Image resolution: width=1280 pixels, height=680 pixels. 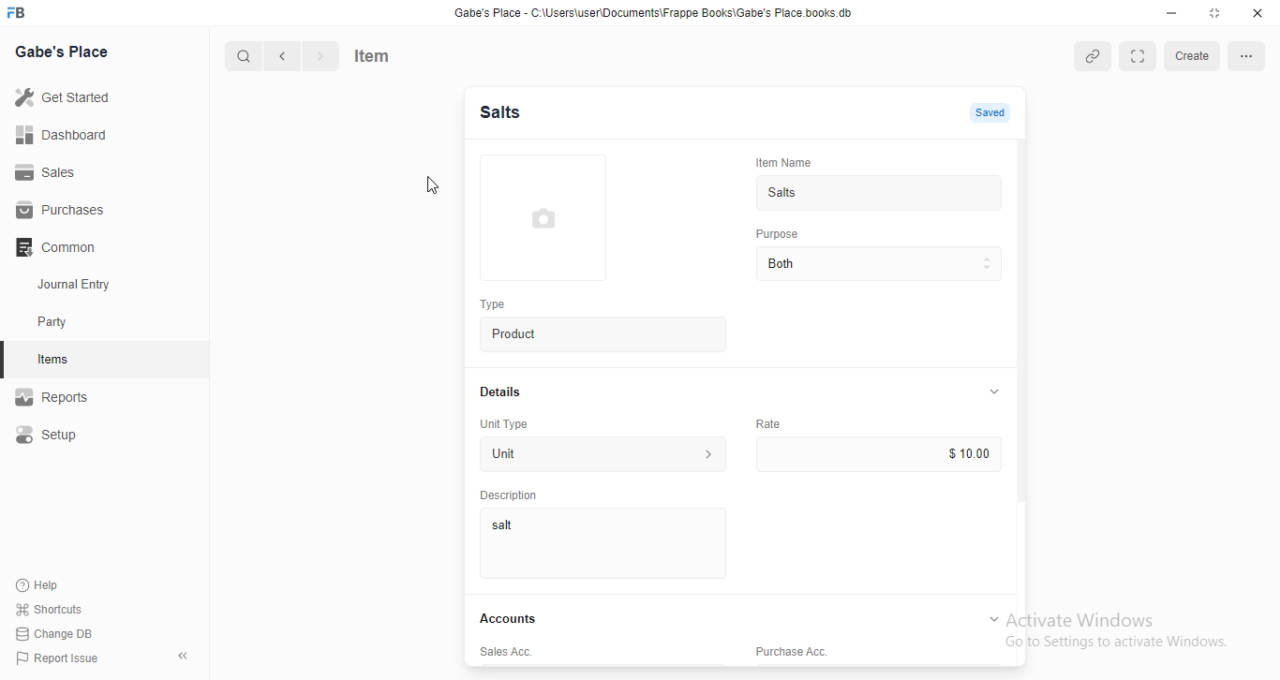 I want to click on Details, so click(x=506, y=393).